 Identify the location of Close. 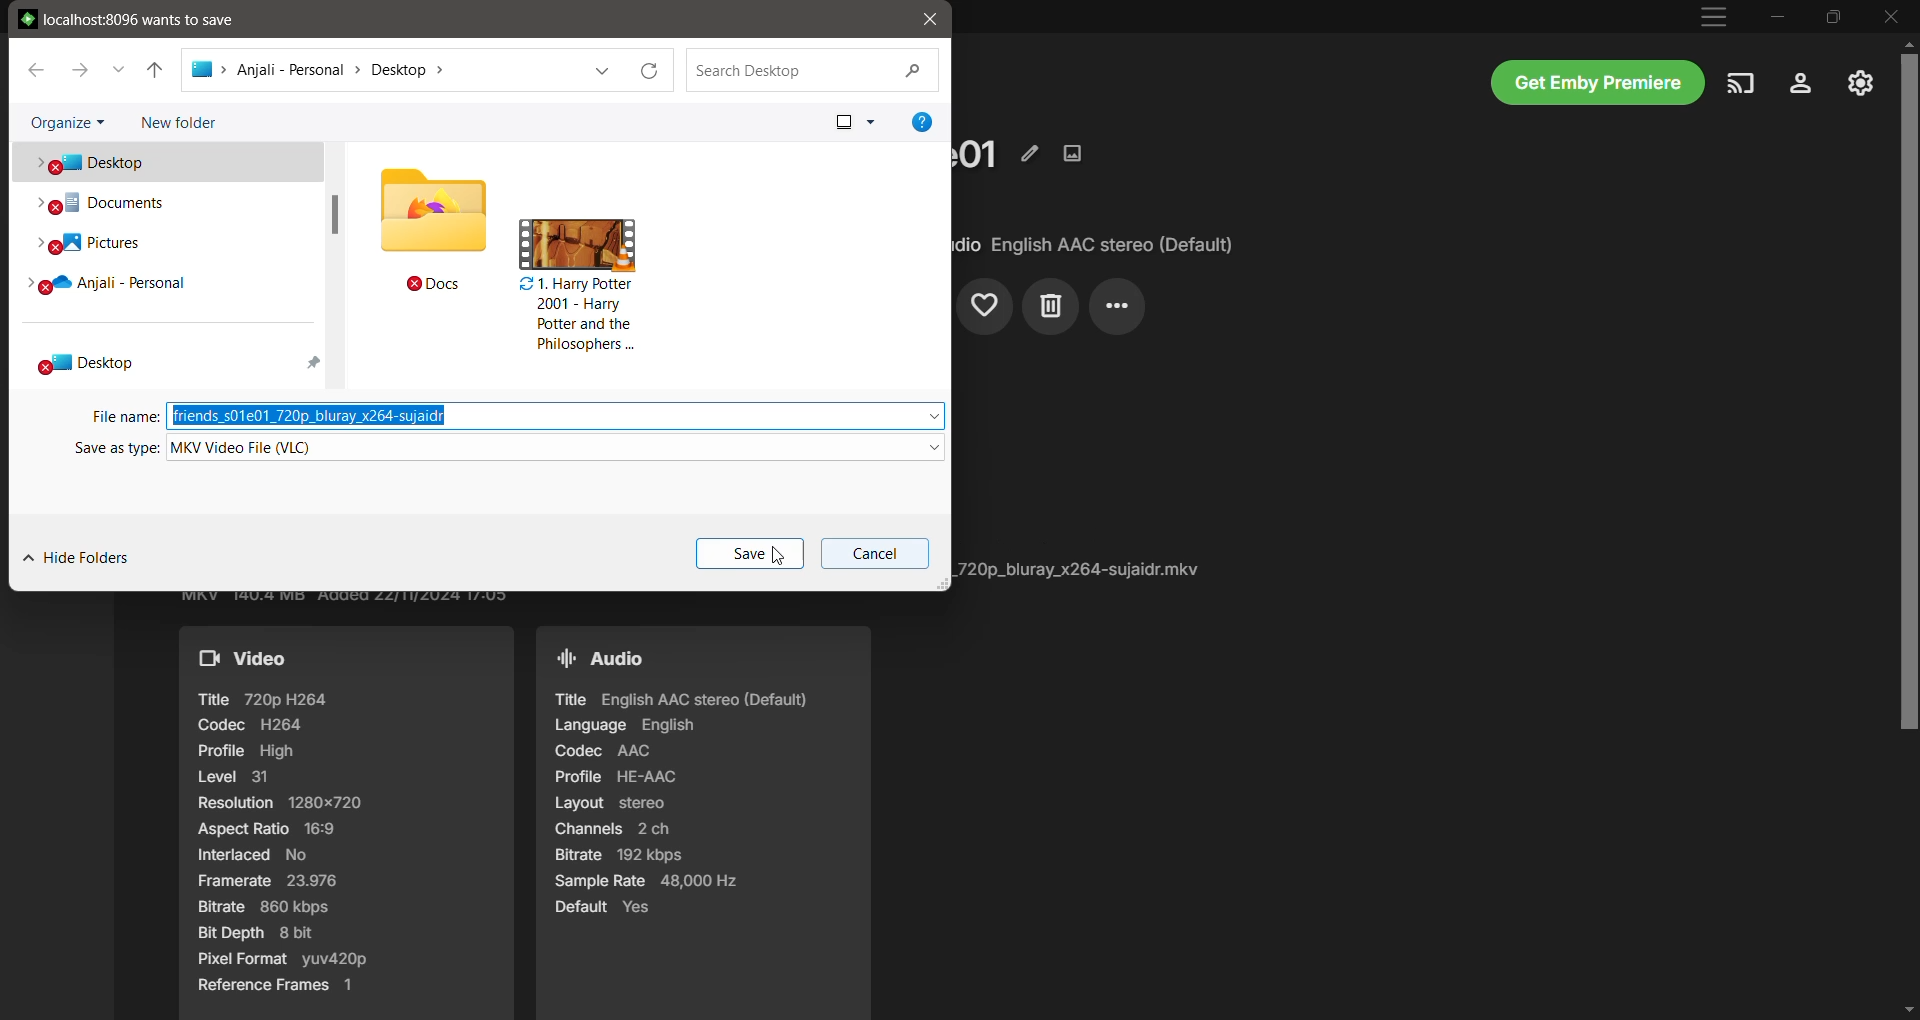
(1892, 16).